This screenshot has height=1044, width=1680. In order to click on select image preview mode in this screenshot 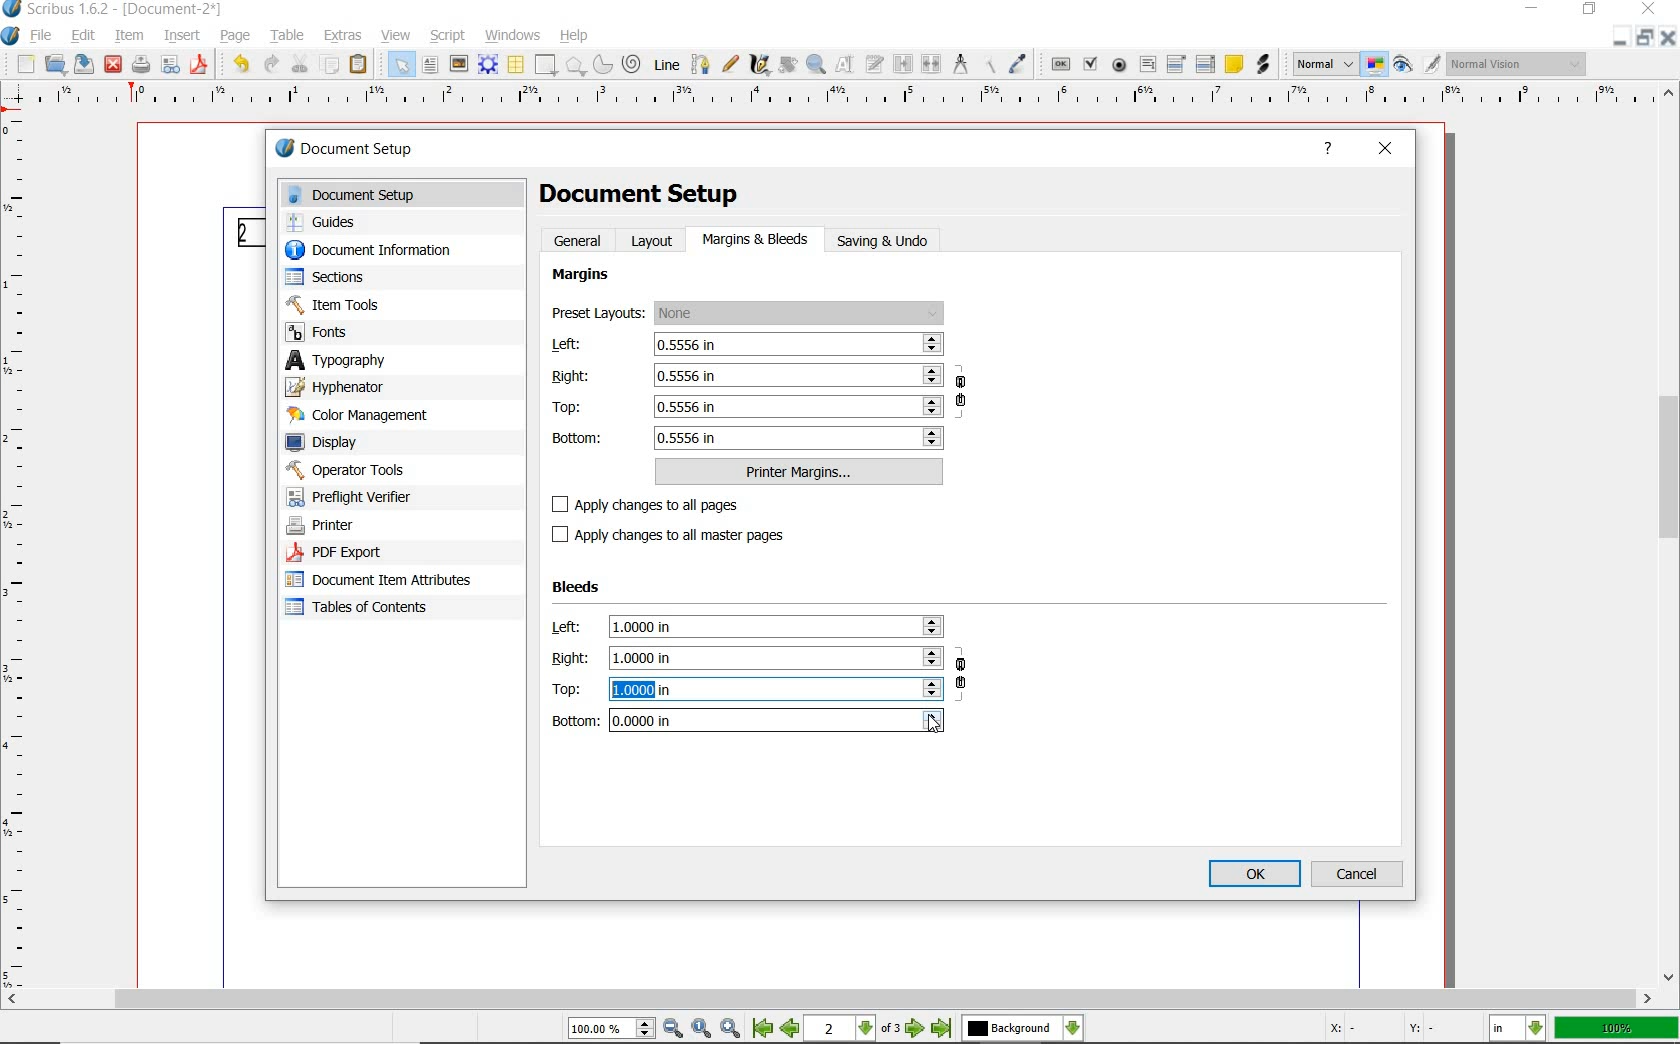, I will do `click(1324, 64)`.